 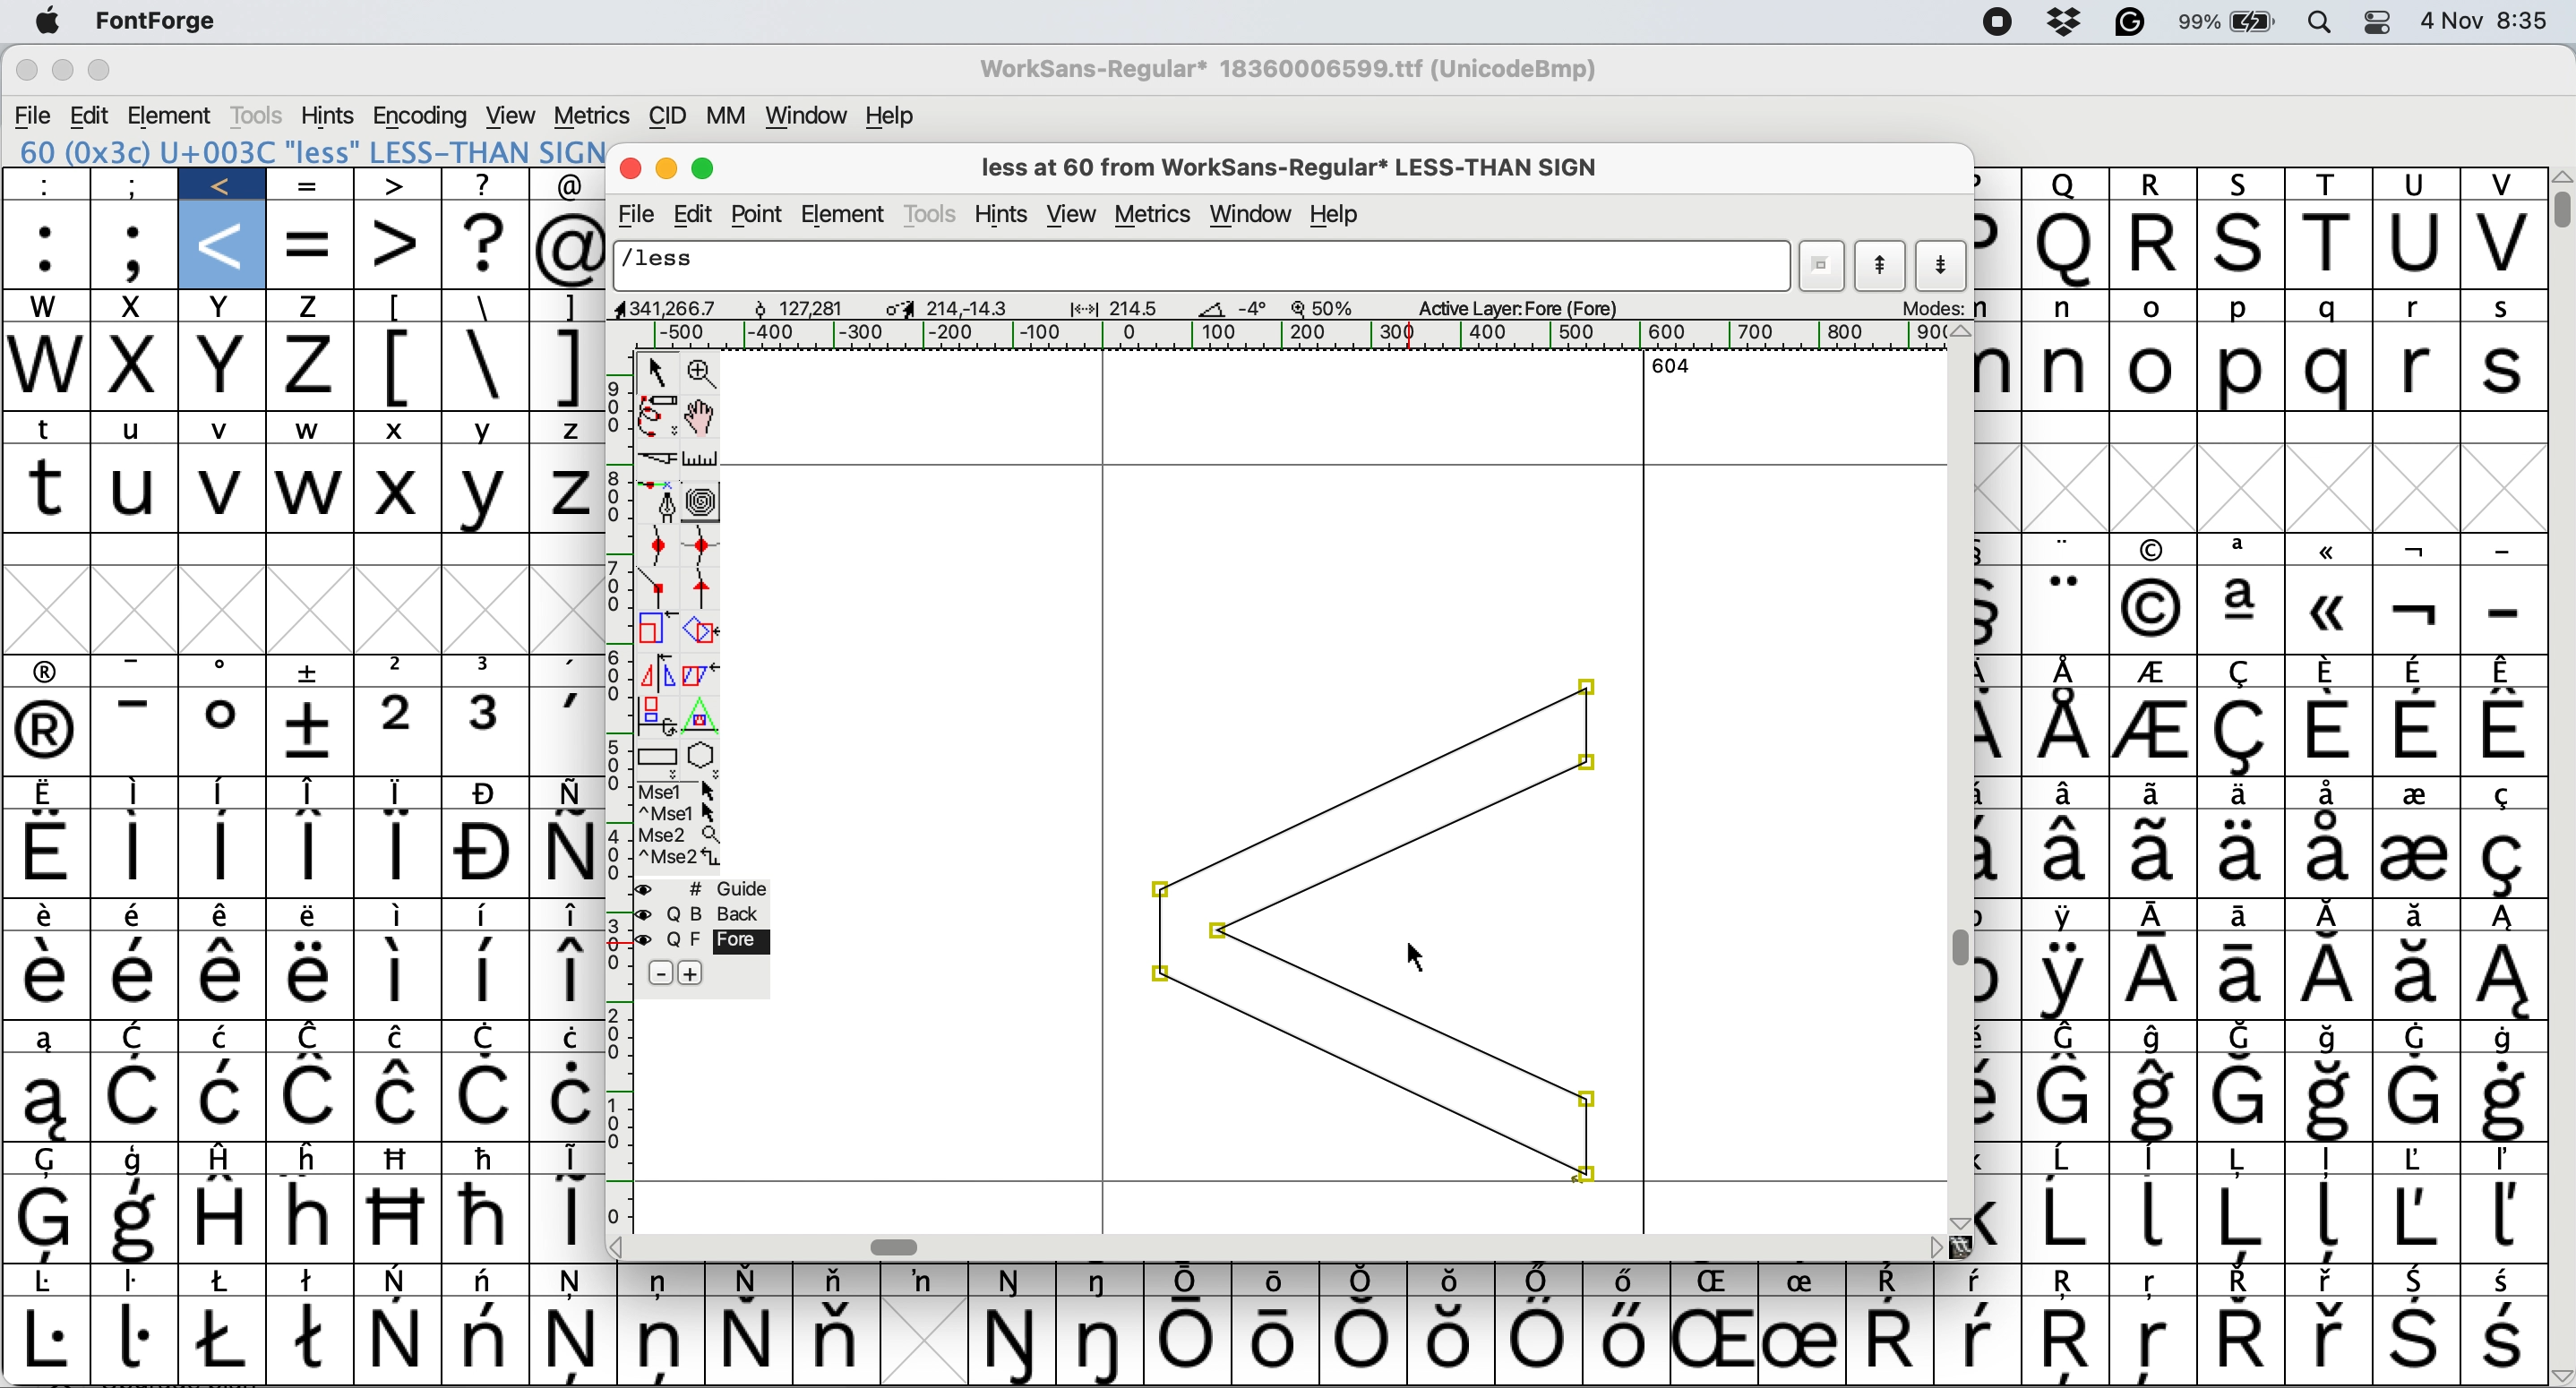 I want to click on Symbol, so click(x=142, y=1284).